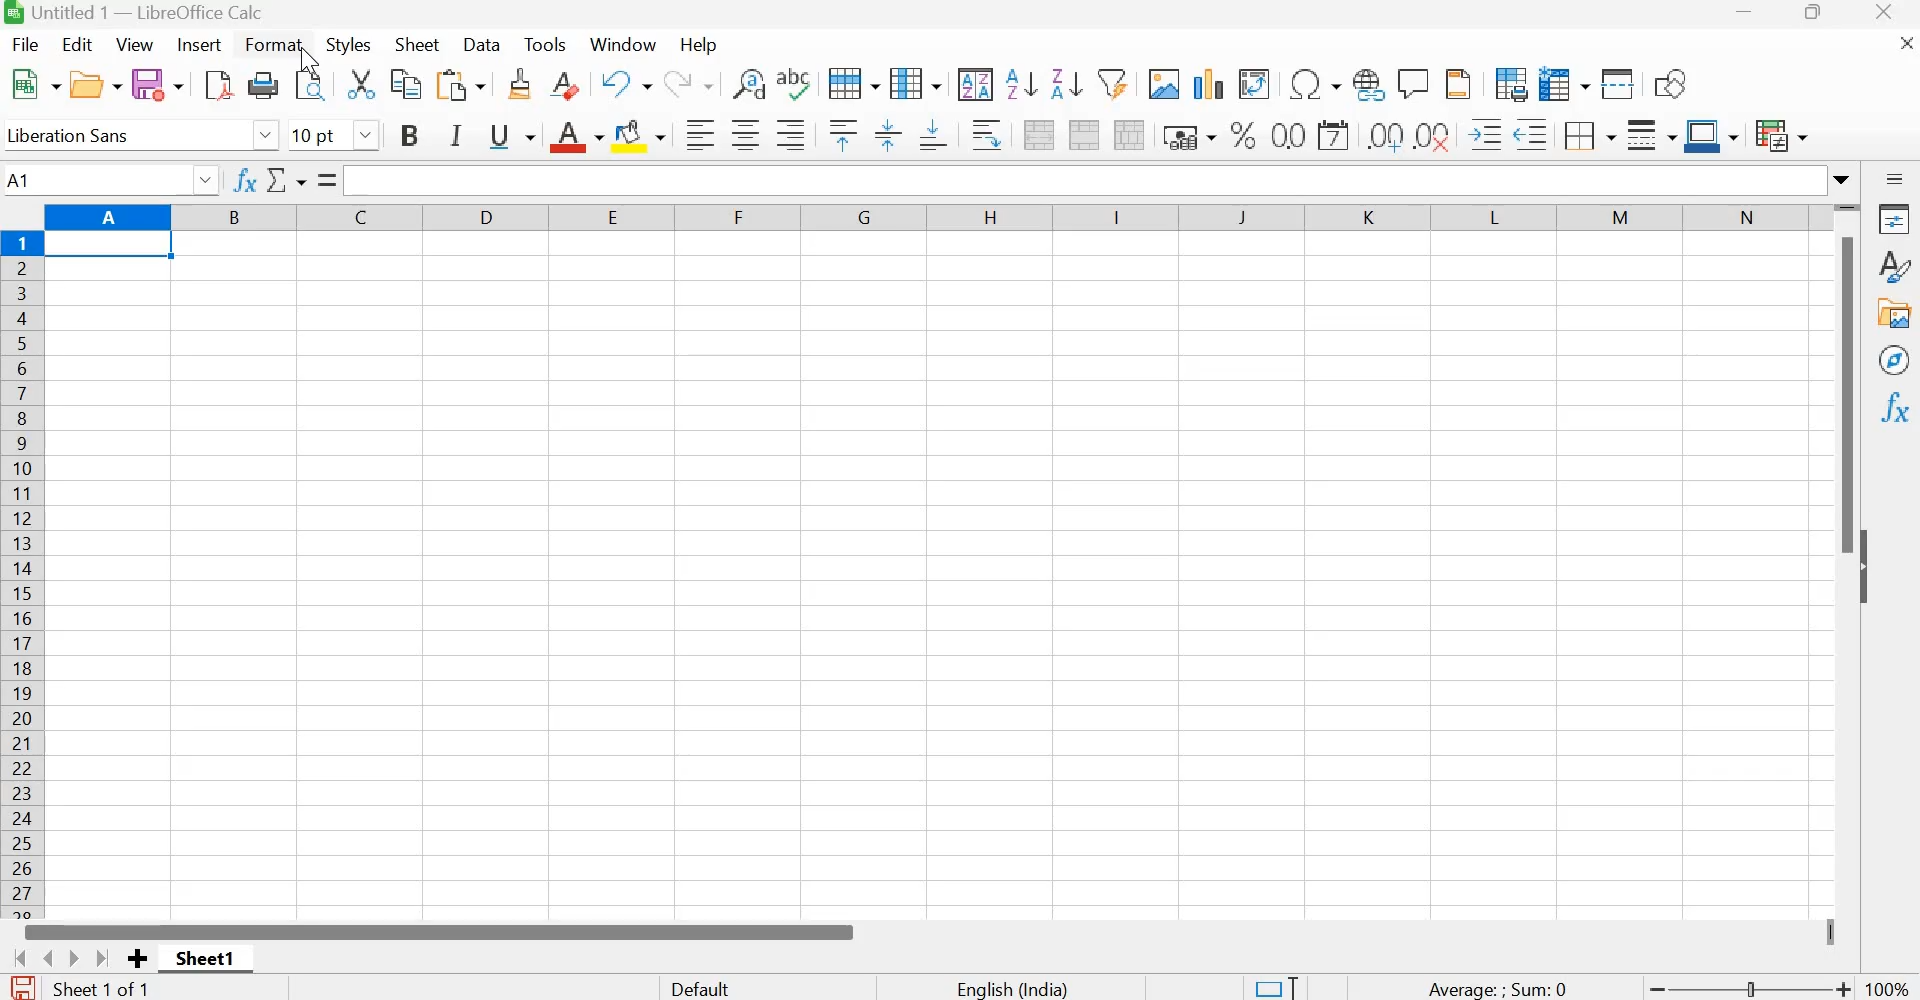 Image resolution: width=1920 pixels, height=1000 pixels. I want to click on Sheet1, so click(205, 957).